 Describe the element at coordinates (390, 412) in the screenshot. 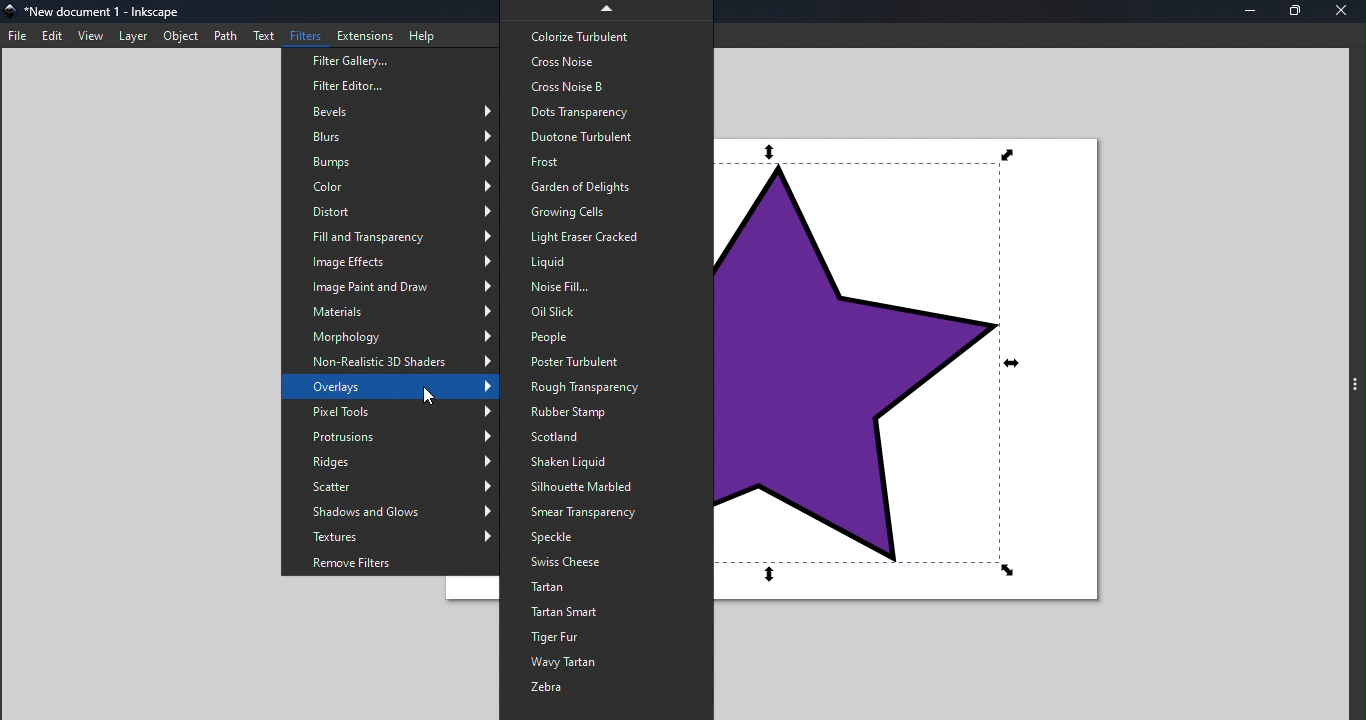

I see `Pixel tools` at that location.